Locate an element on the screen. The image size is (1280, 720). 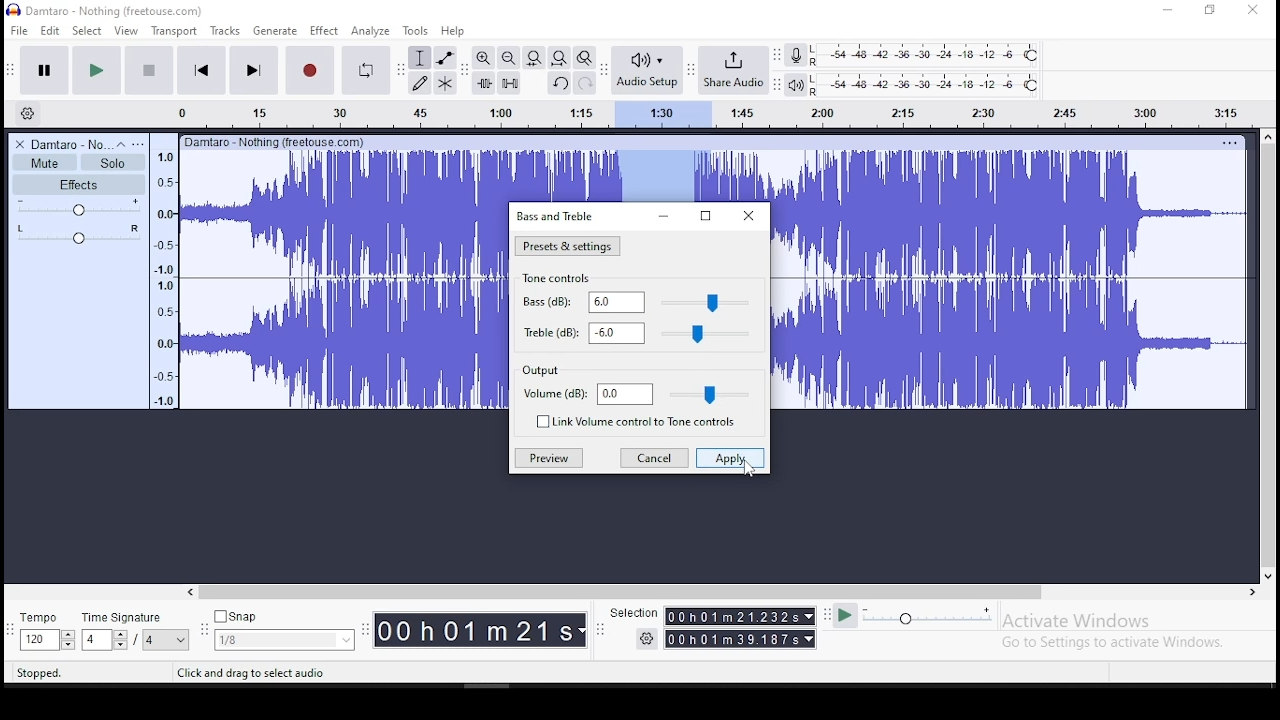
view is located at coordinates (126, 31).